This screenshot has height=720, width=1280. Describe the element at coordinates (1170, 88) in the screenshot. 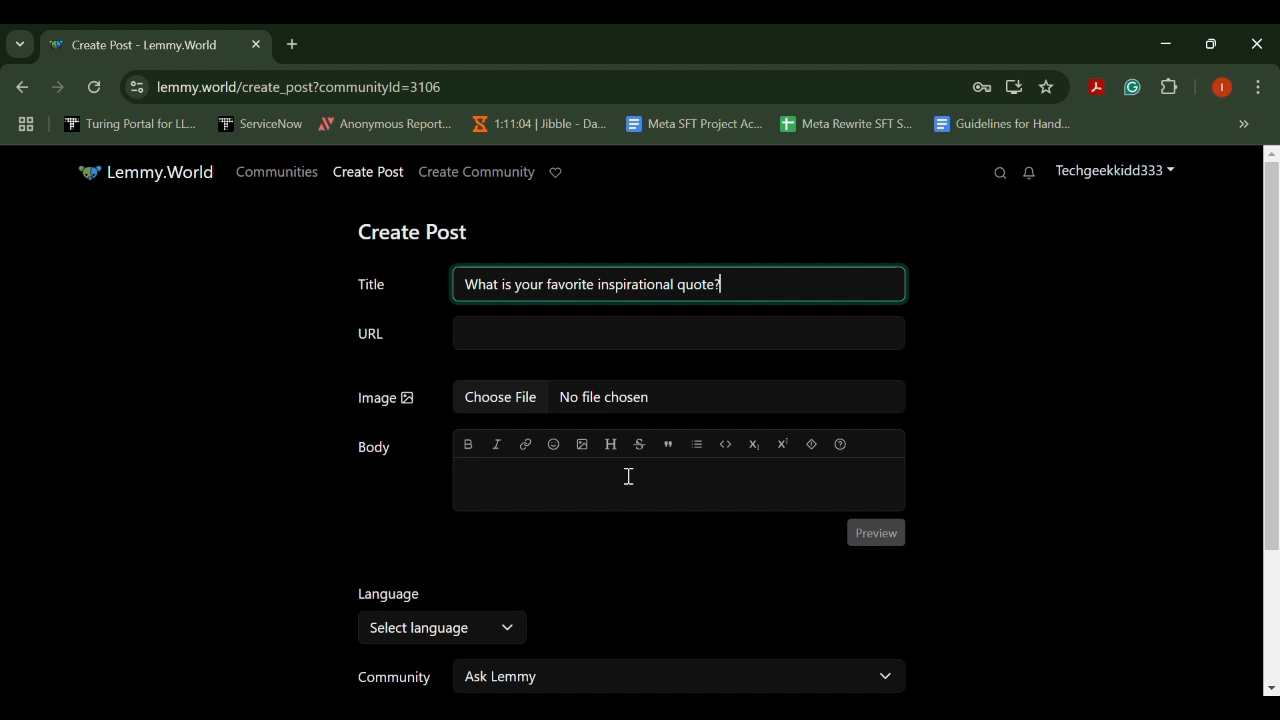

I see `Extensions` at that location.